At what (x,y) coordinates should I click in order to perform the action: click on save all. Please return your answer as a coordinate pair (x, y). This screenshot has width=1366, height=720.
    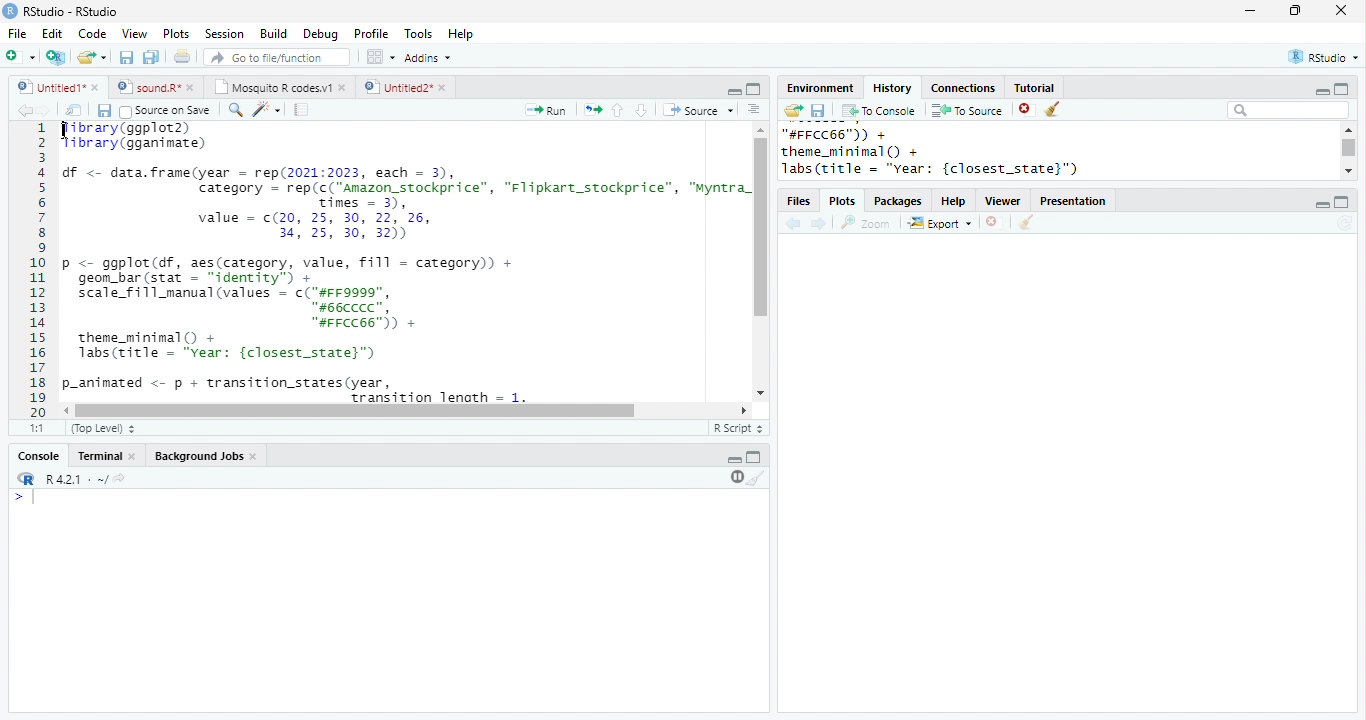
    Looking at the image, I should click on (151, 58).